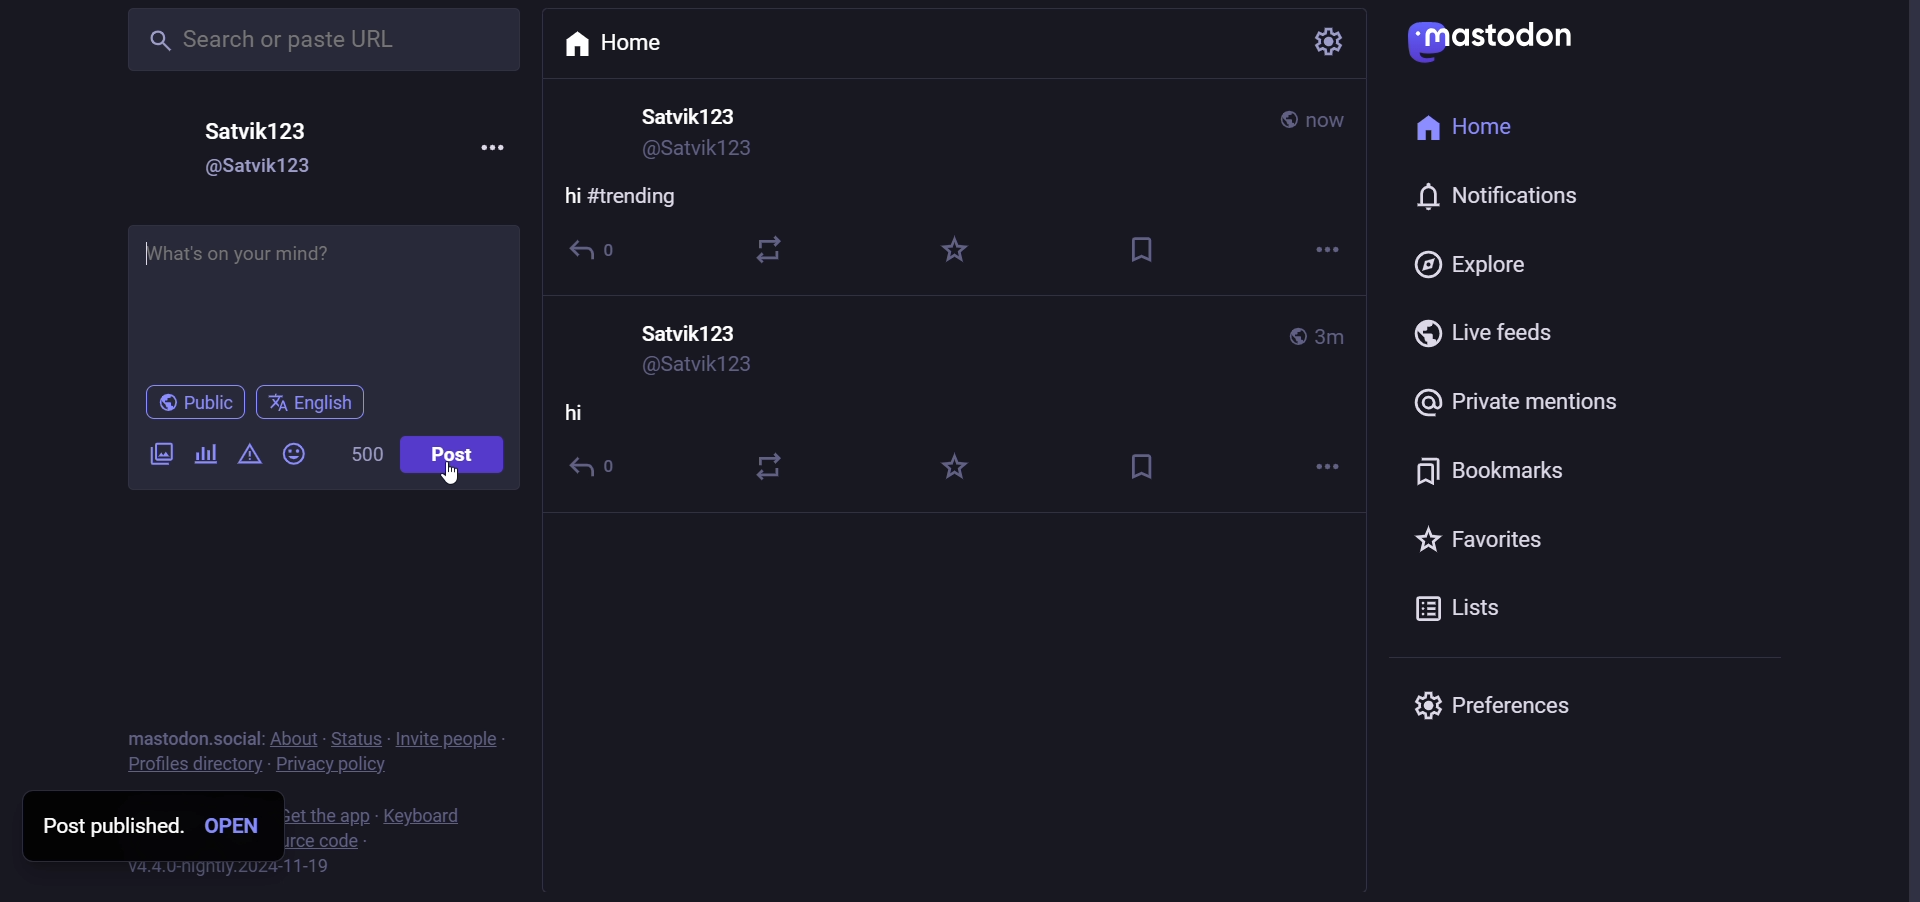 This screenshot has width=1920, height=902. I want to click on more, so click(1326, 254).